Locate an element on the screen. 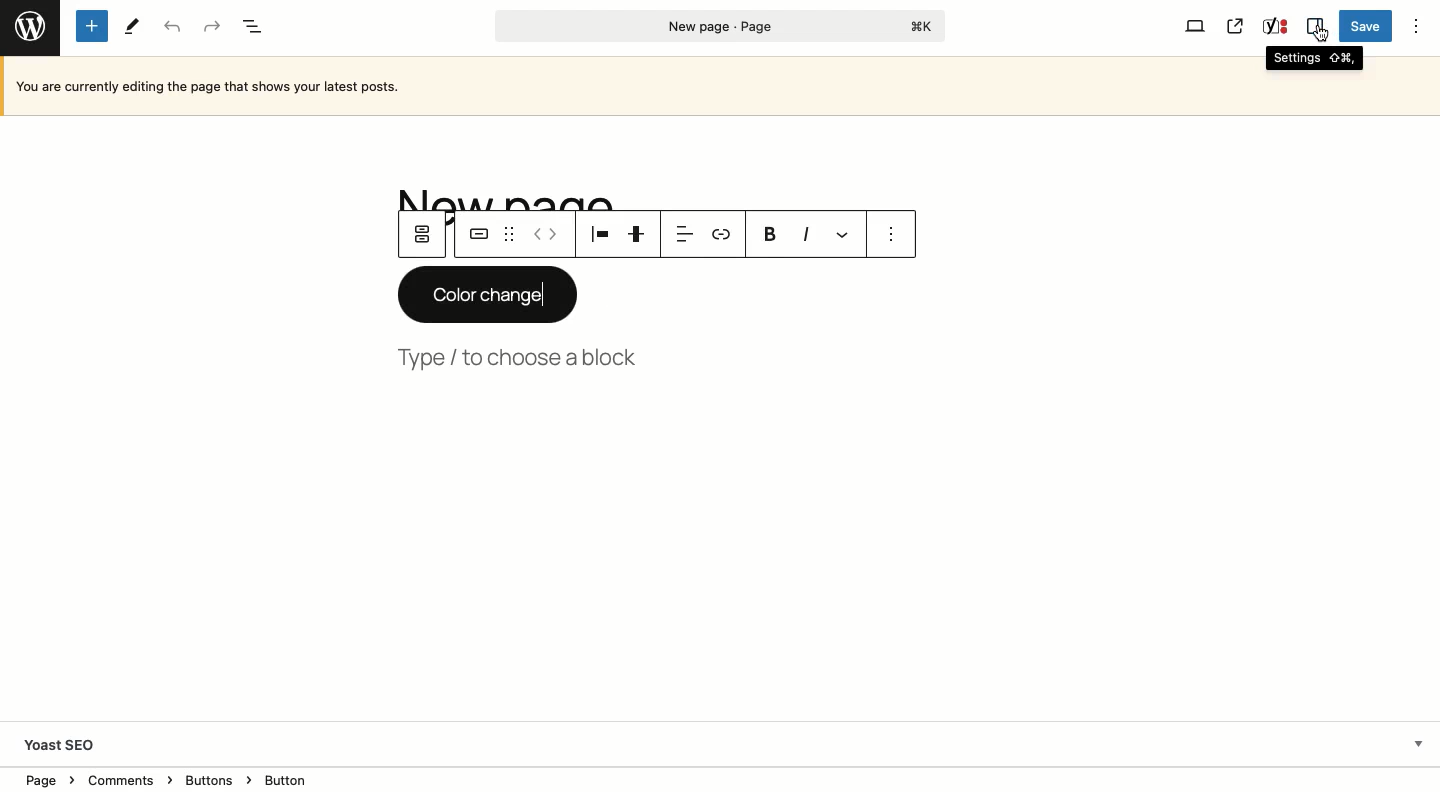  Move left right is located at coordinates (548, 235).